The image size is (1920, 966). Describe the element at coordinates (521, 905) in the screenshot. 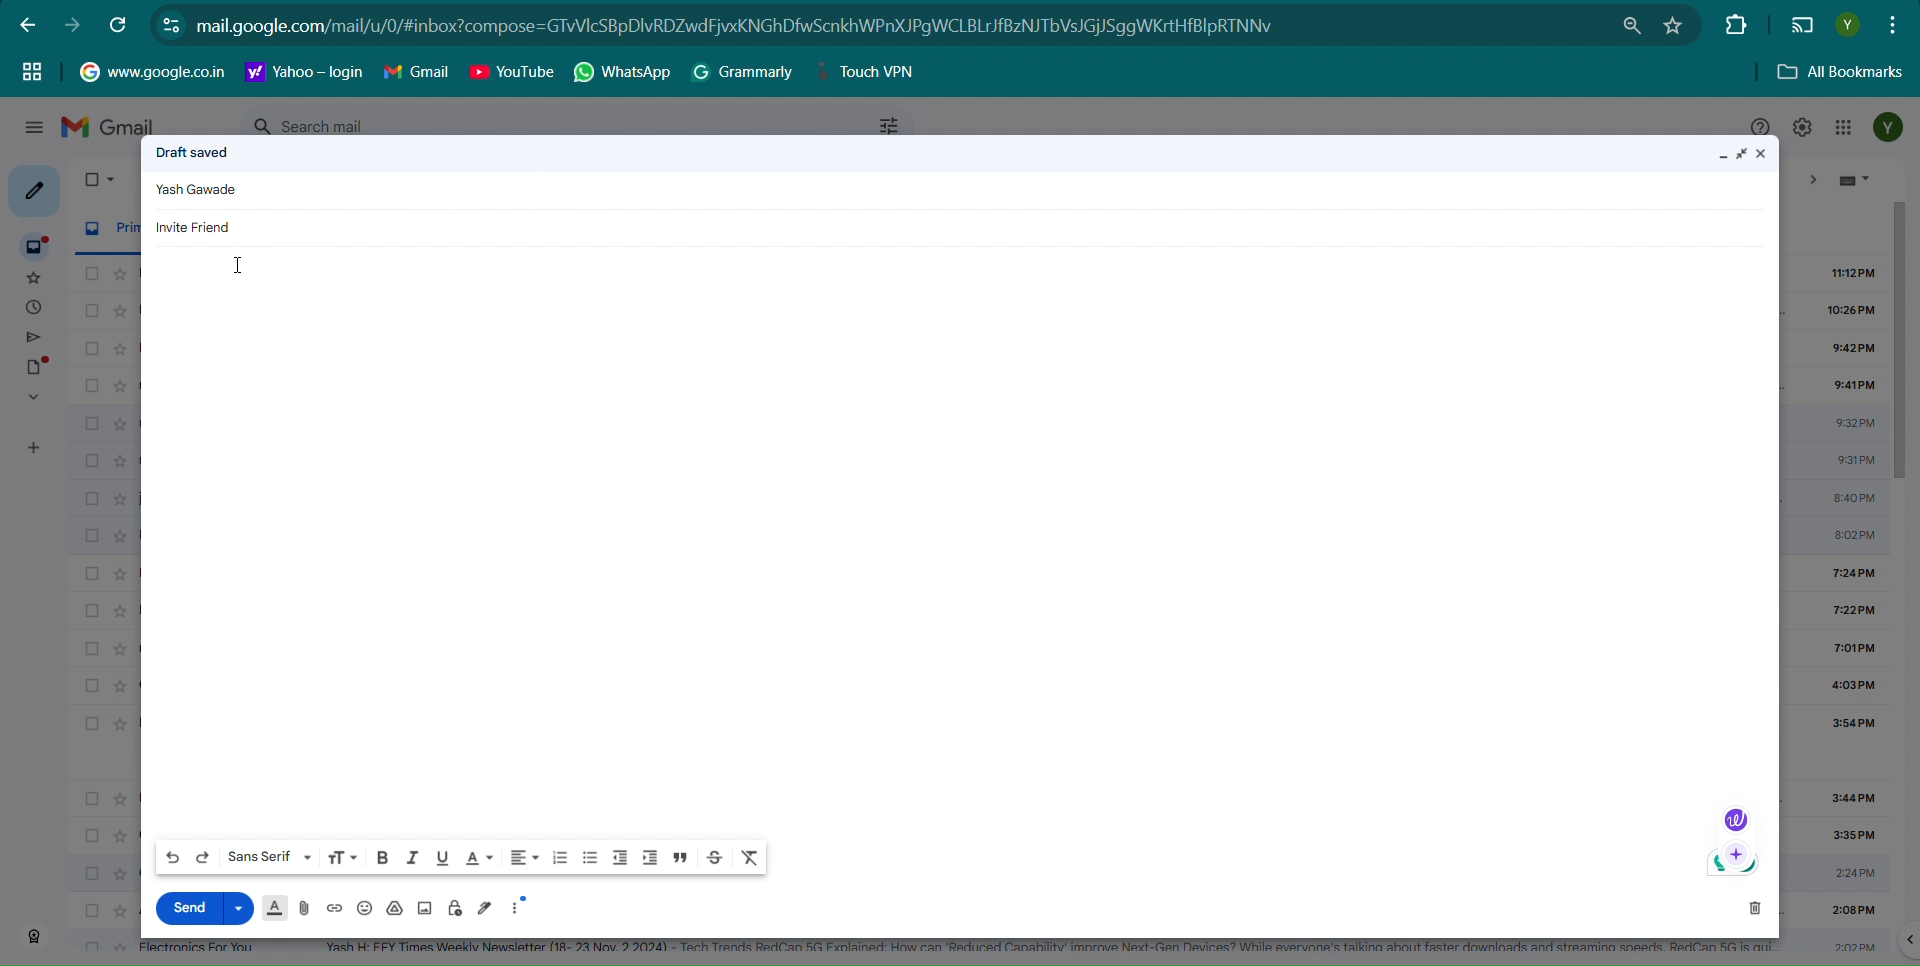

I see `More Option` at that location.